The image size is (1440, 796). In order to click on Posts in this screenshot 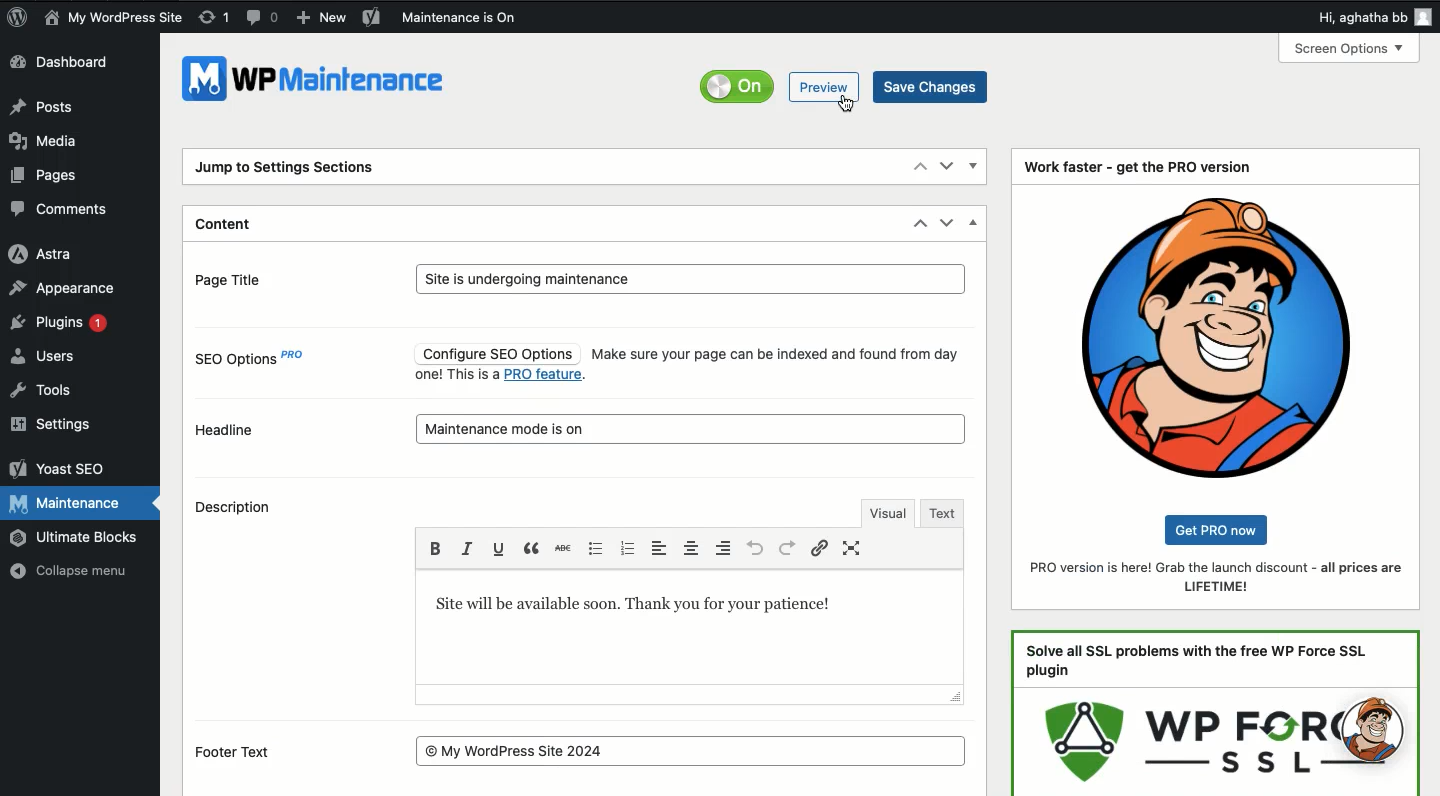, I will do `click(42, 105)`.